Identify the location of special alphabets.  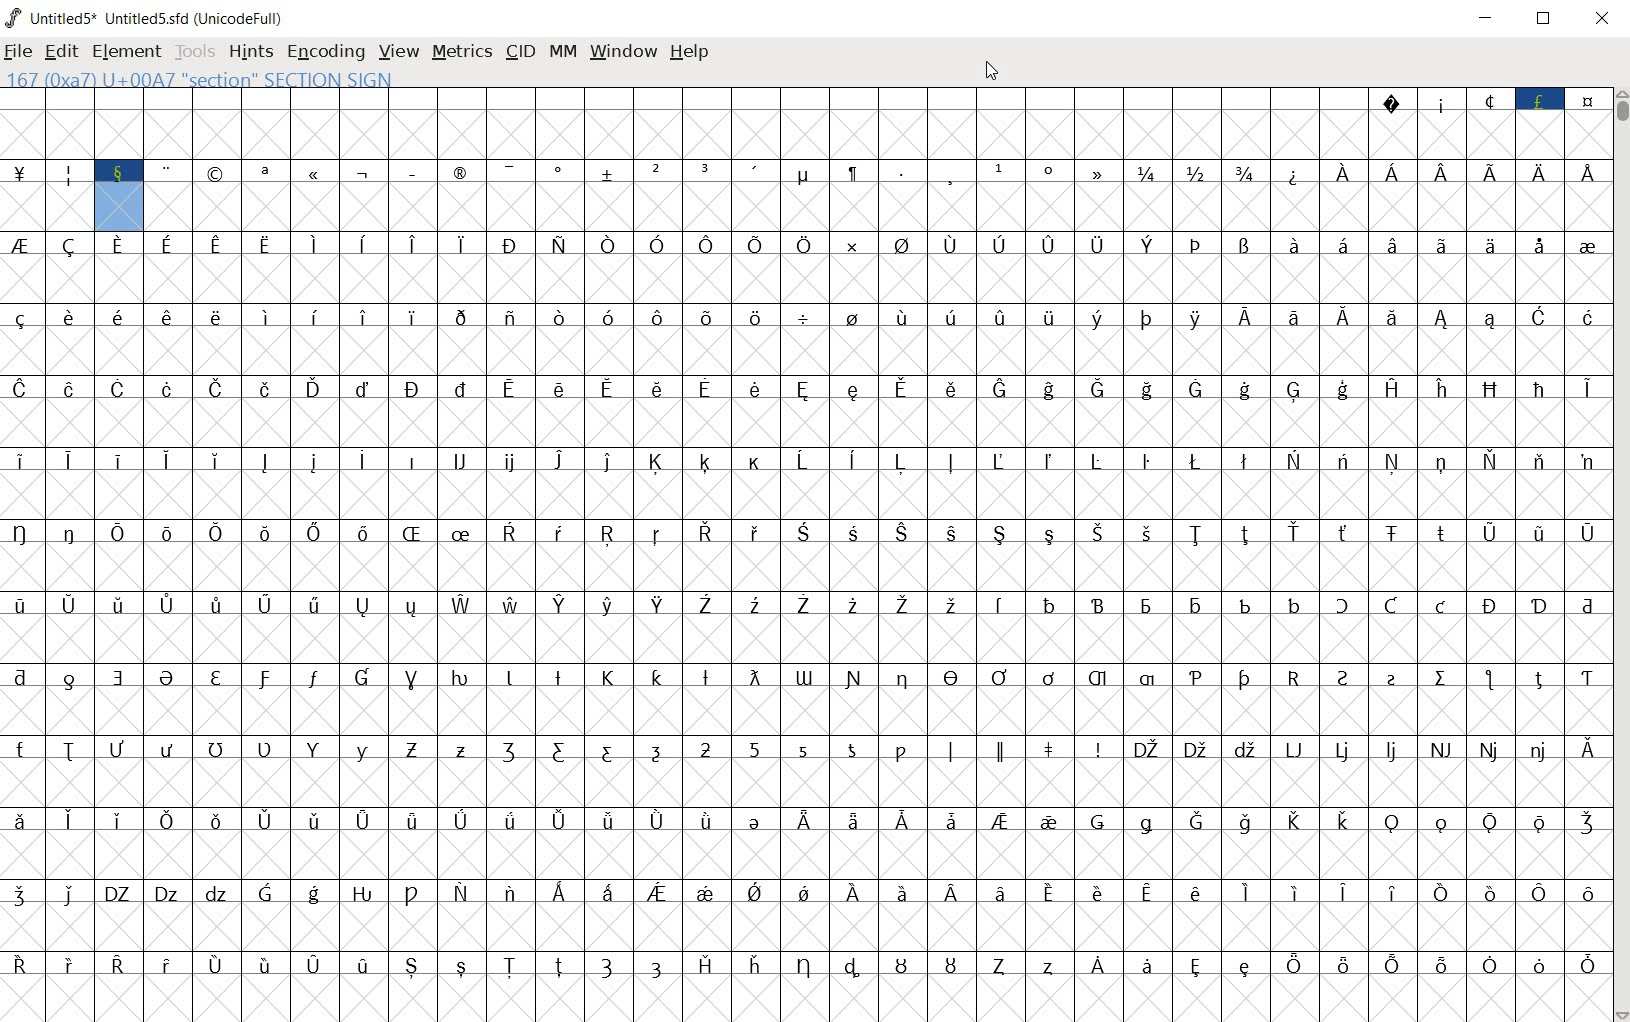
(1318, 771).